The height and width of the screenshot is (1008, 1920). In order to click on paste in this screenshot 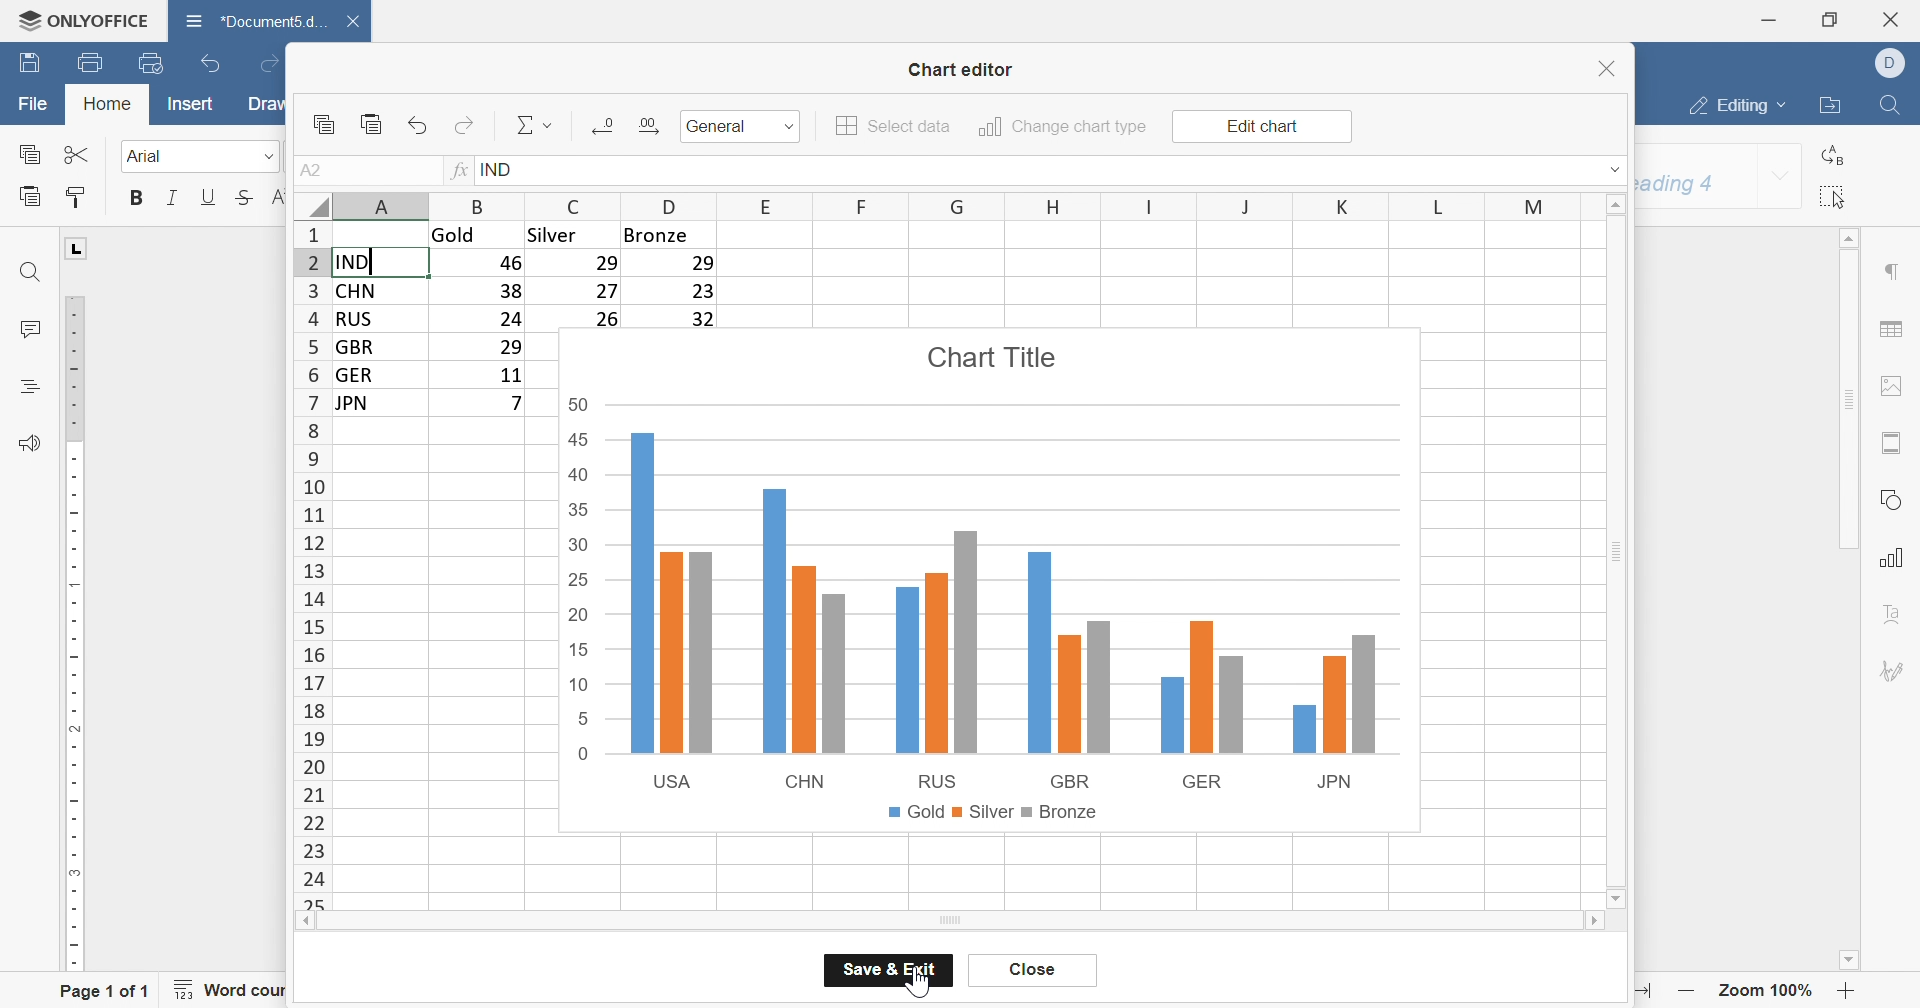, I will do `click(29, 196)`.